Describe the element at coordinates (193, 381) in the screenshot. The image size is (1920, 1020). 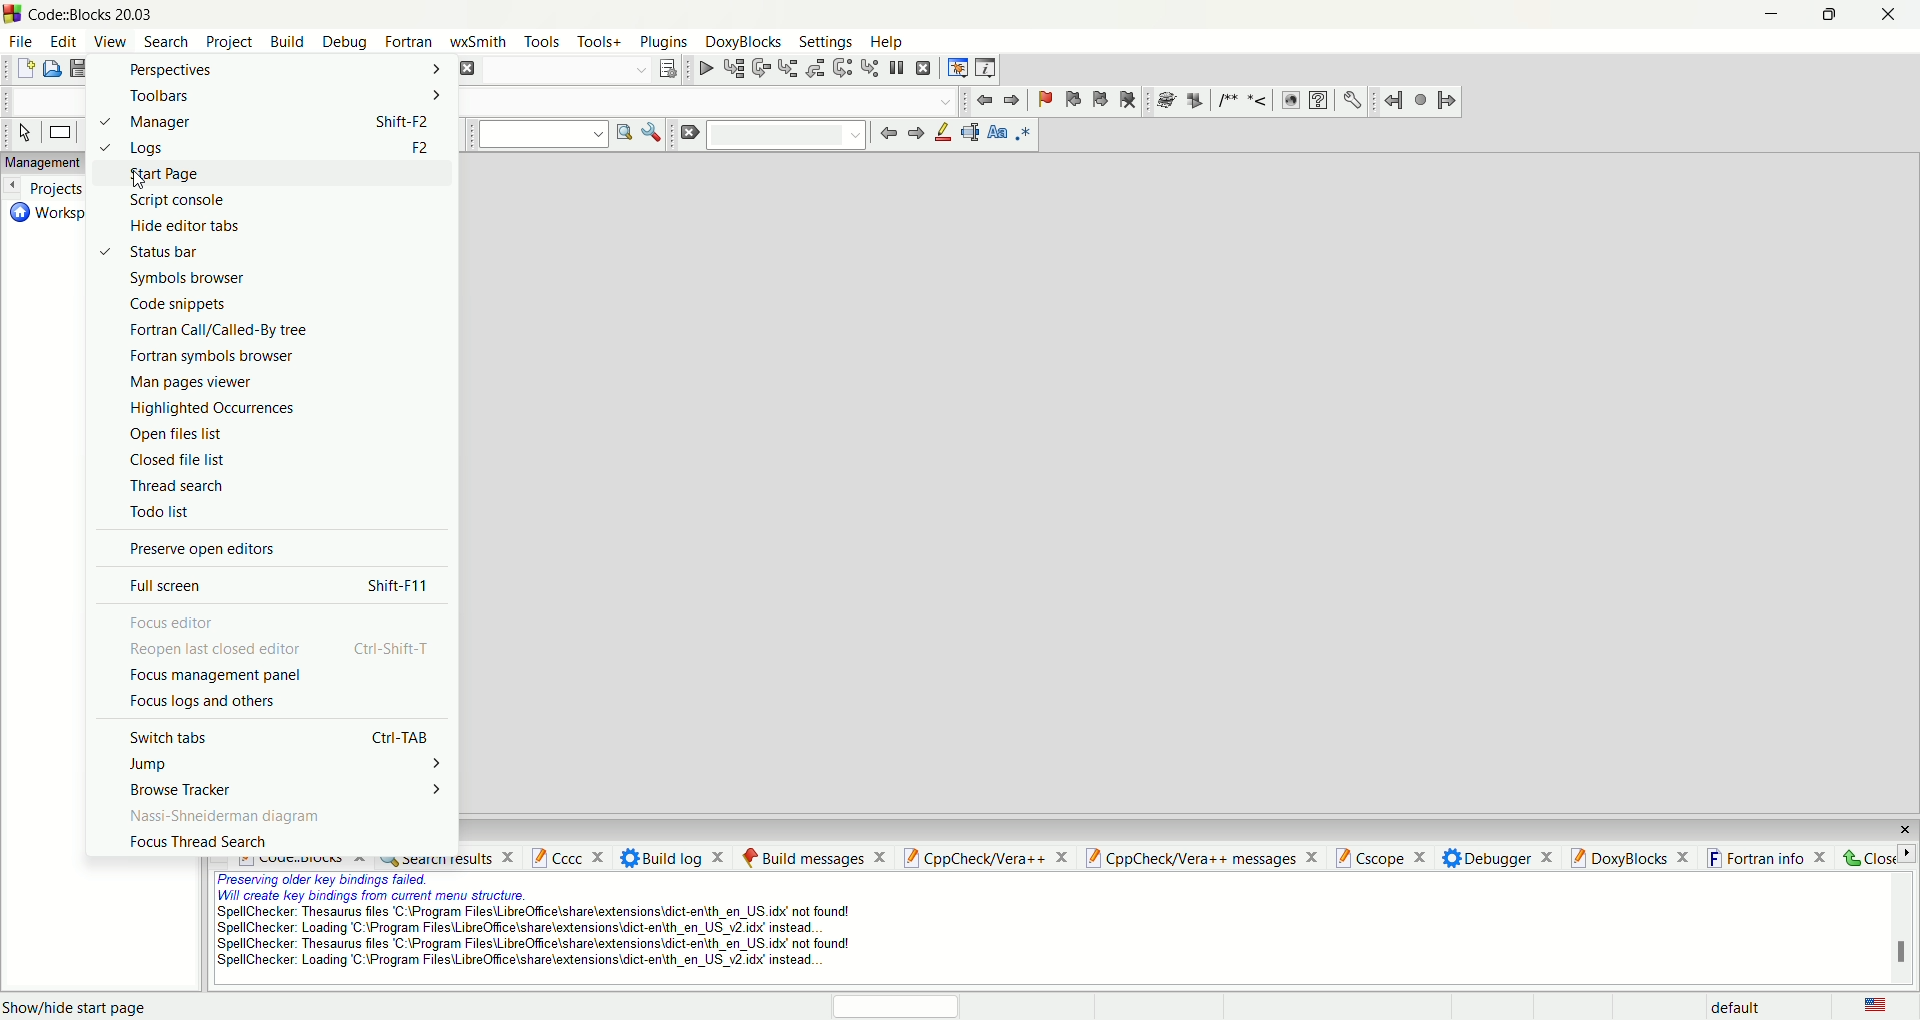
I see `man pages viewer` at that location.